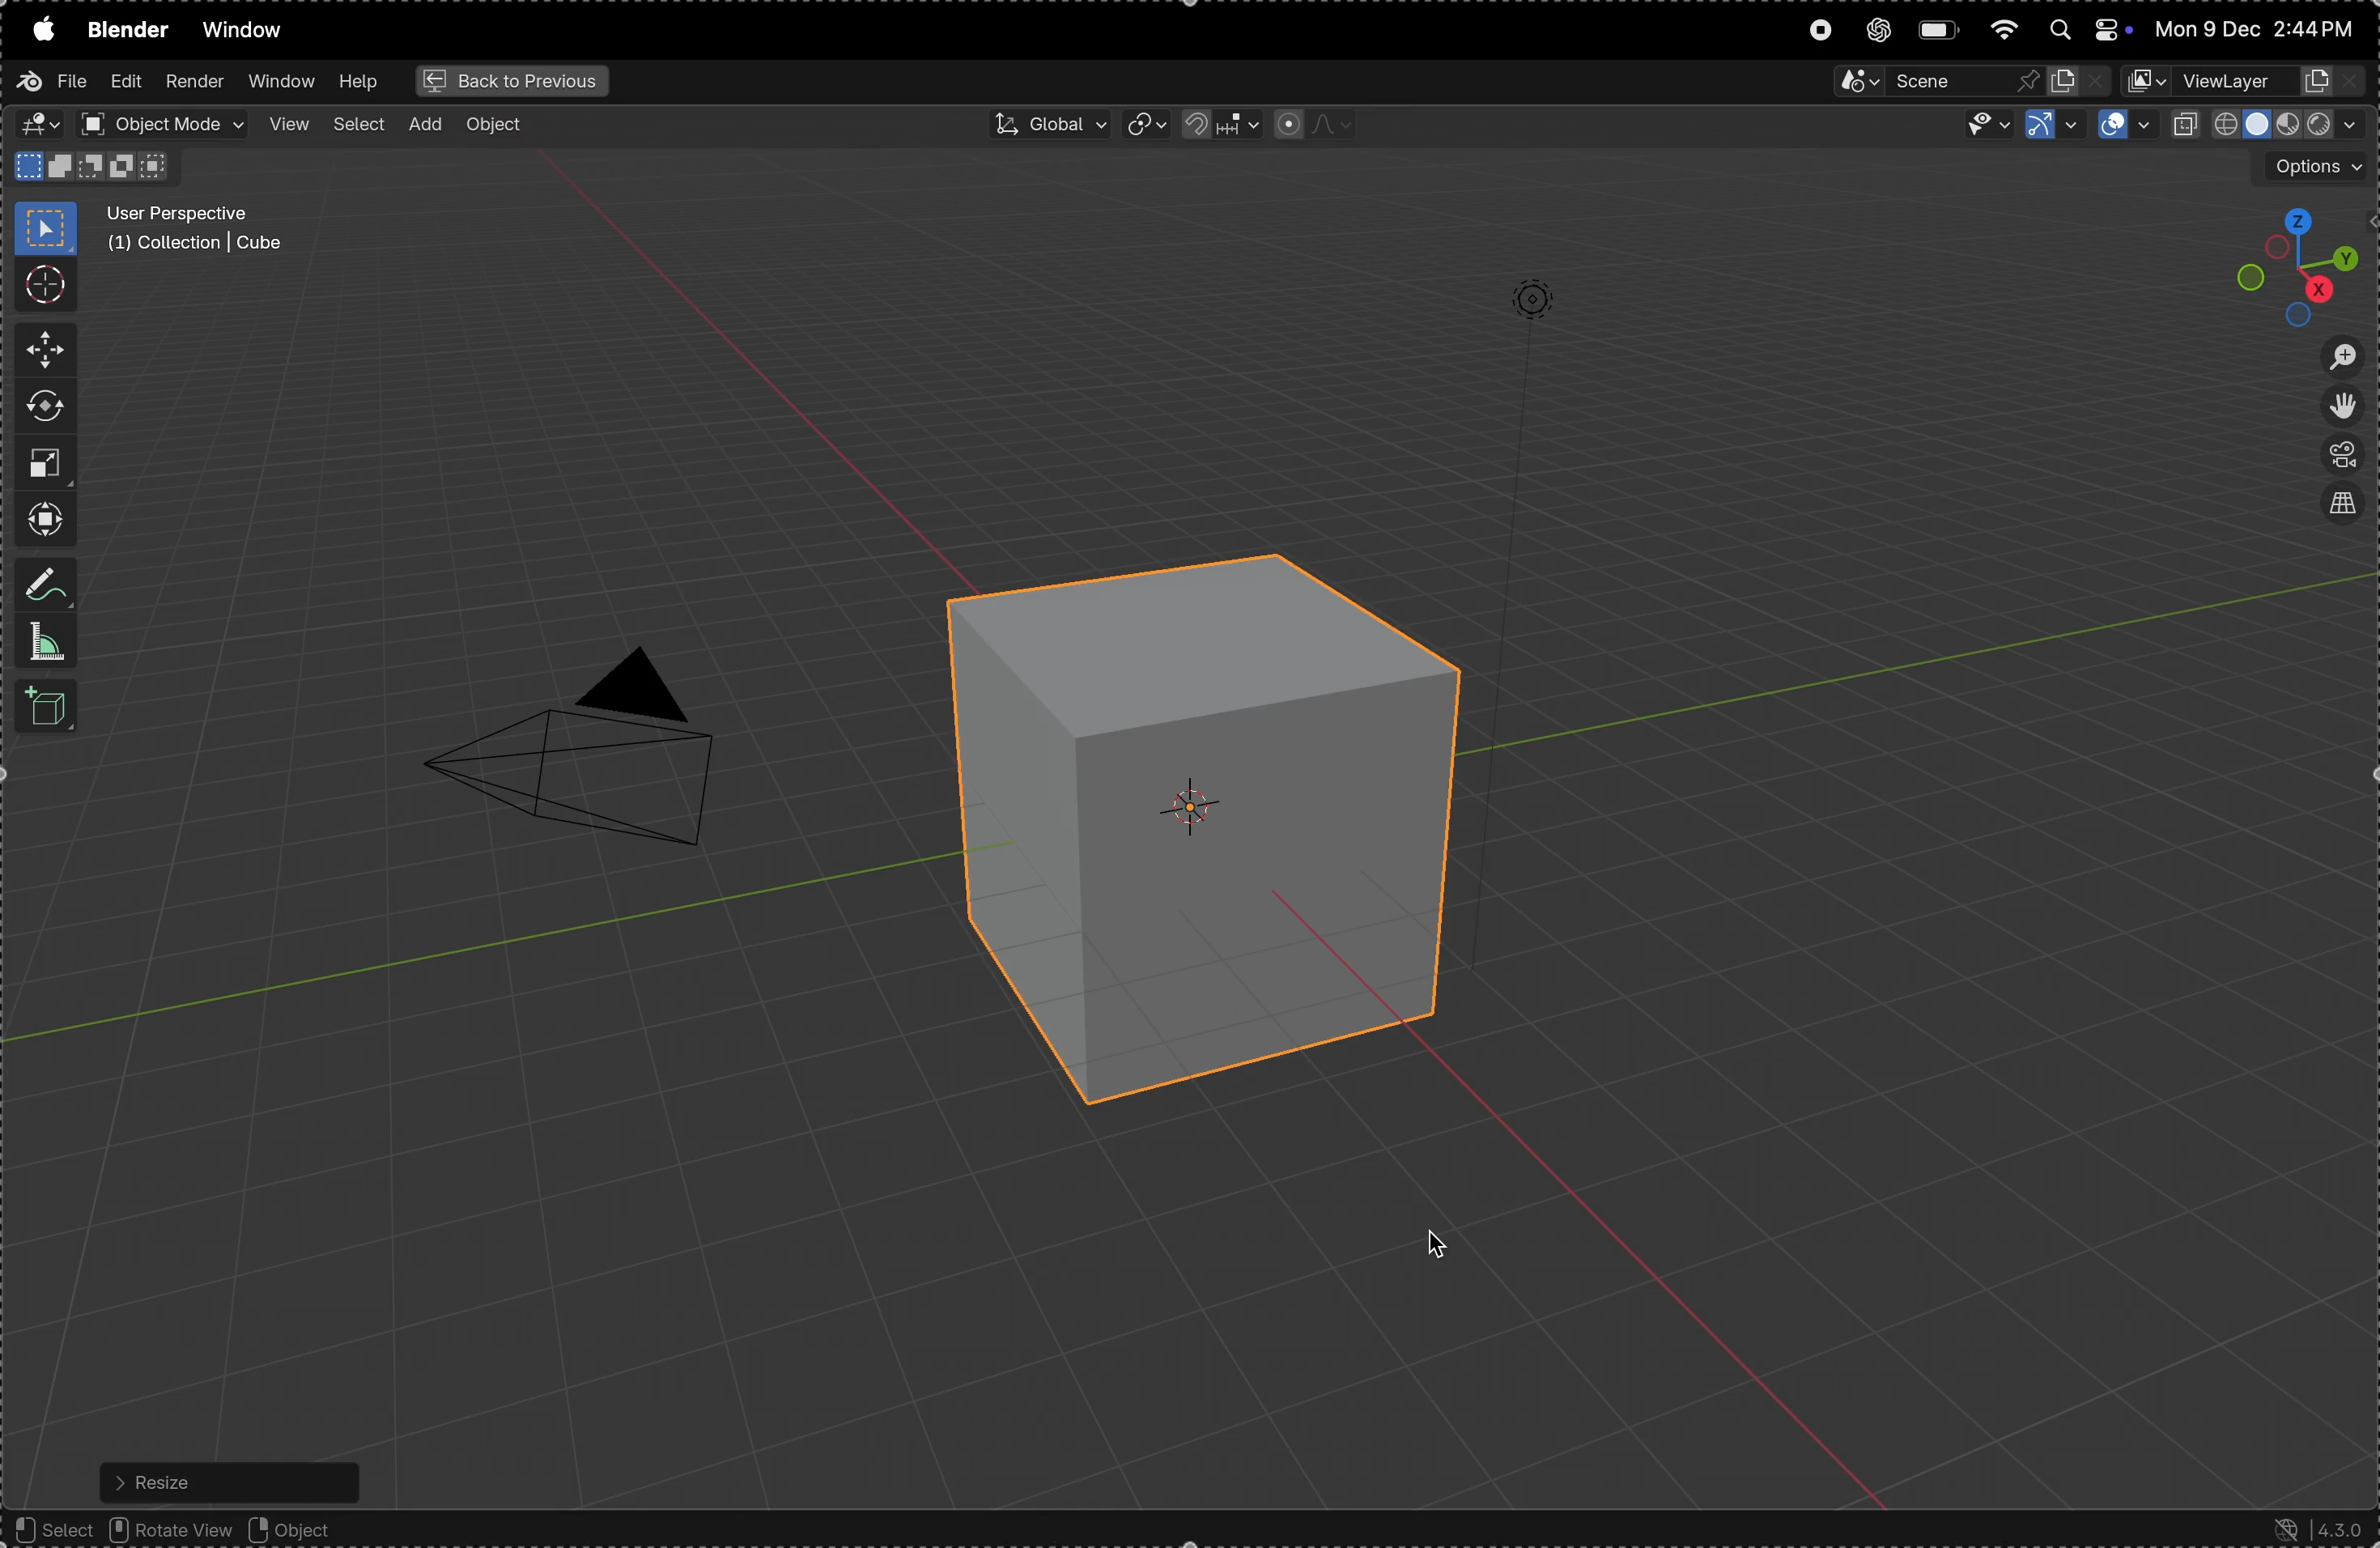  I want to click on apple widgets, so click(2084, 31).